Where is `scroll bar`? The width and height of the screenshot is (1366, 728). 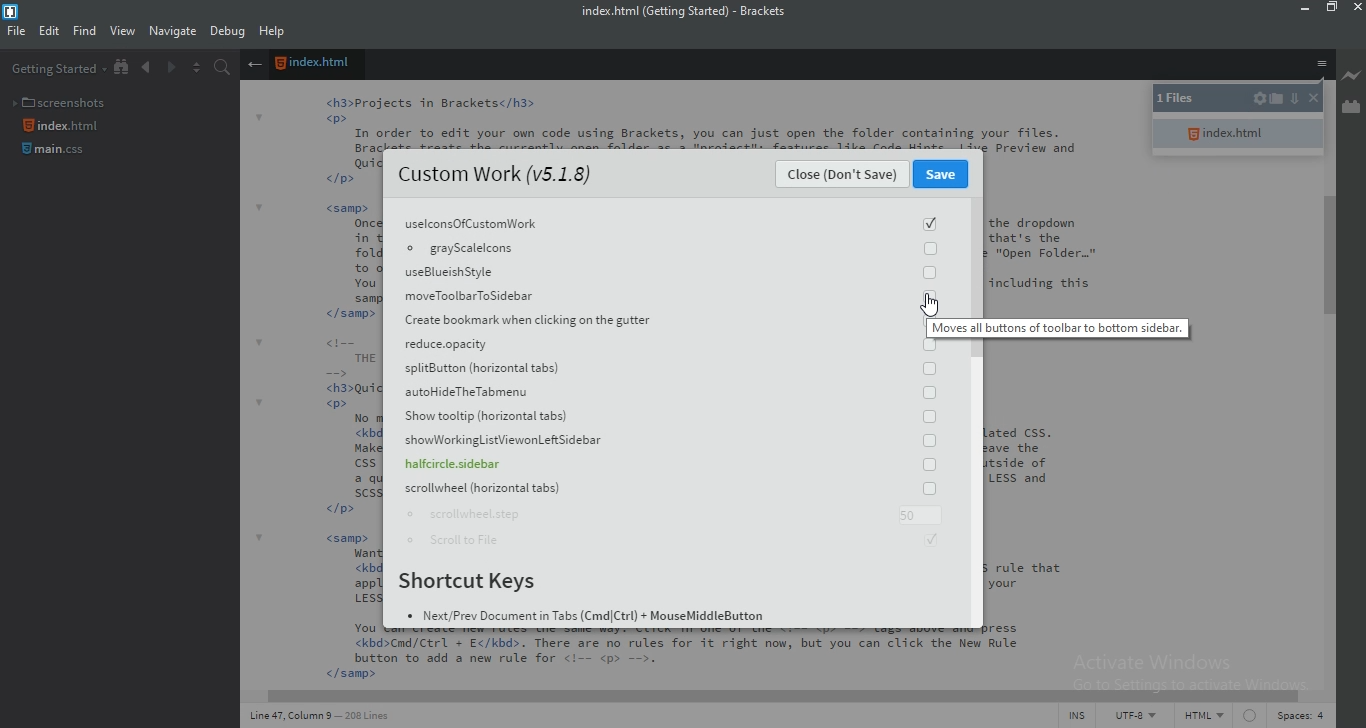
scroll bar is located at coordinates (767, 693).